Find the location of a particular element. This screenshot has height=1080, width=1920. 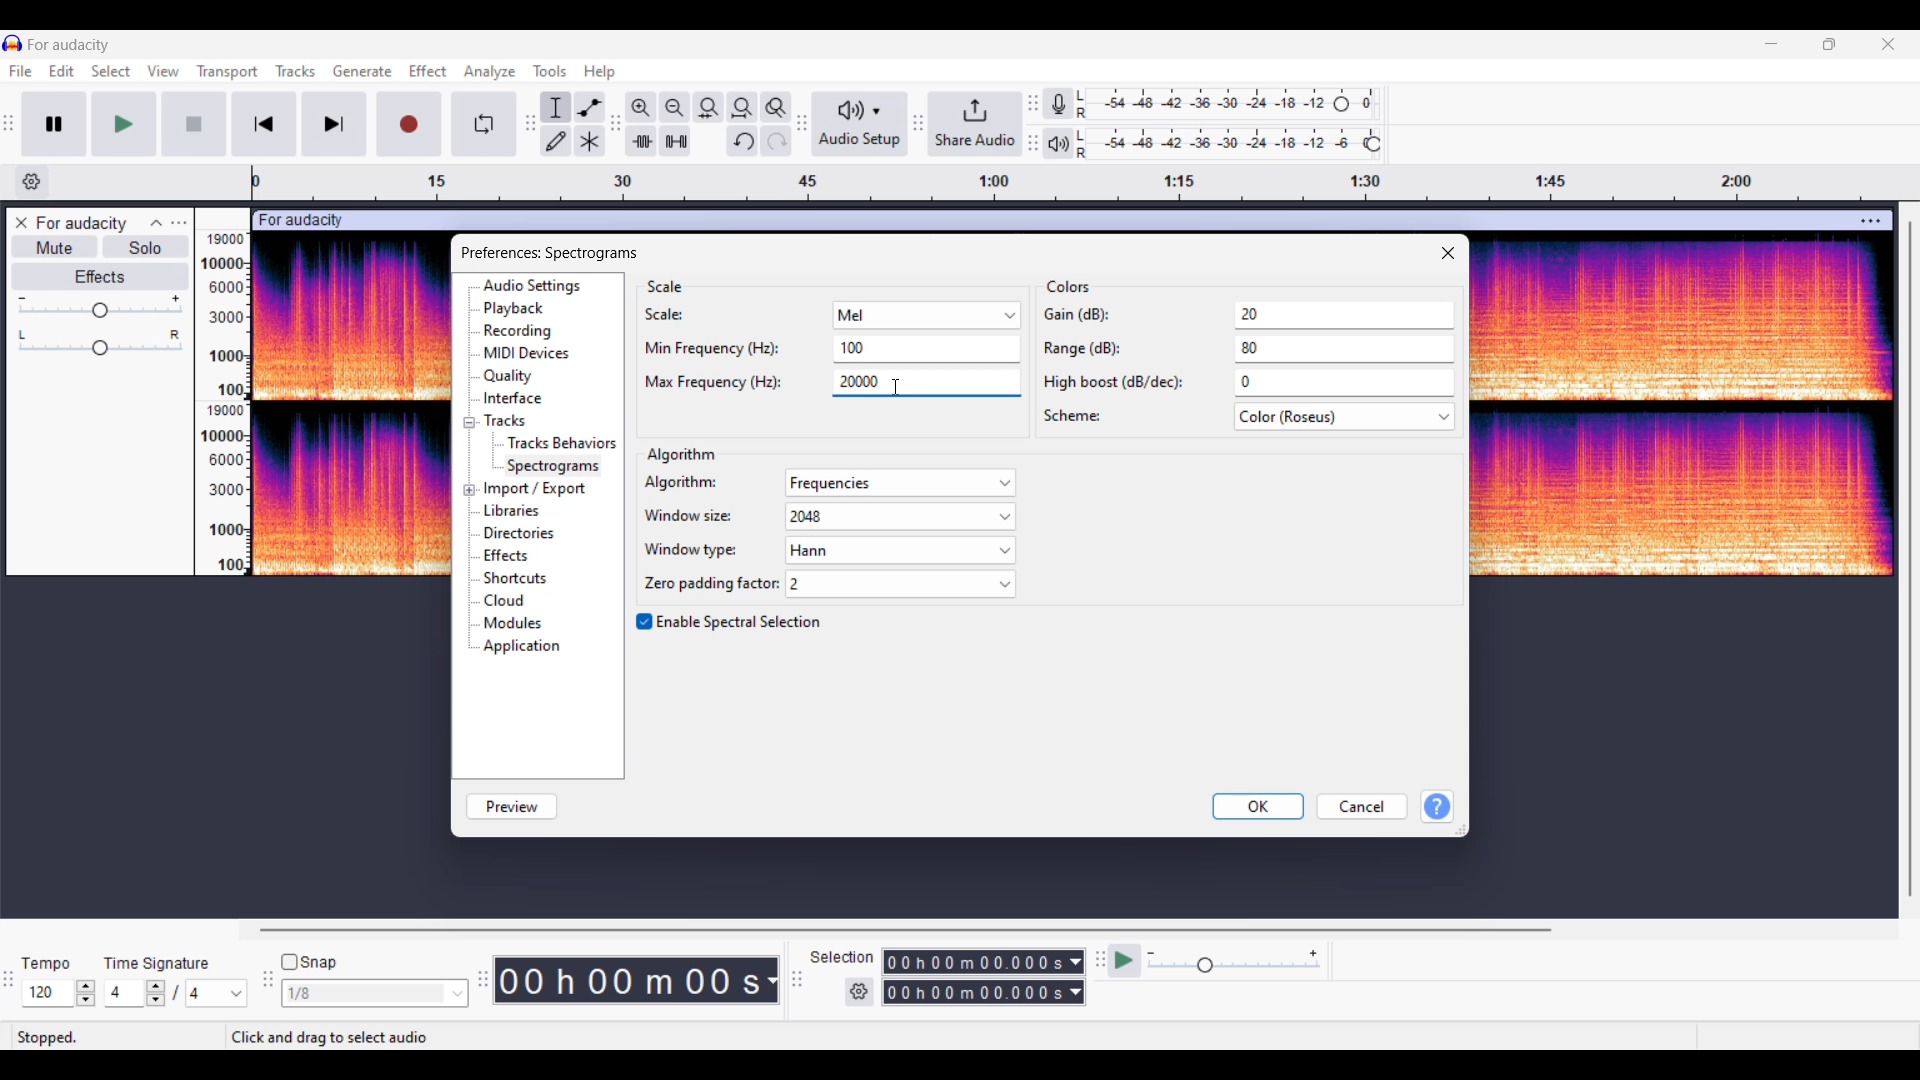

Close window is located at coordinates (1448, 253).